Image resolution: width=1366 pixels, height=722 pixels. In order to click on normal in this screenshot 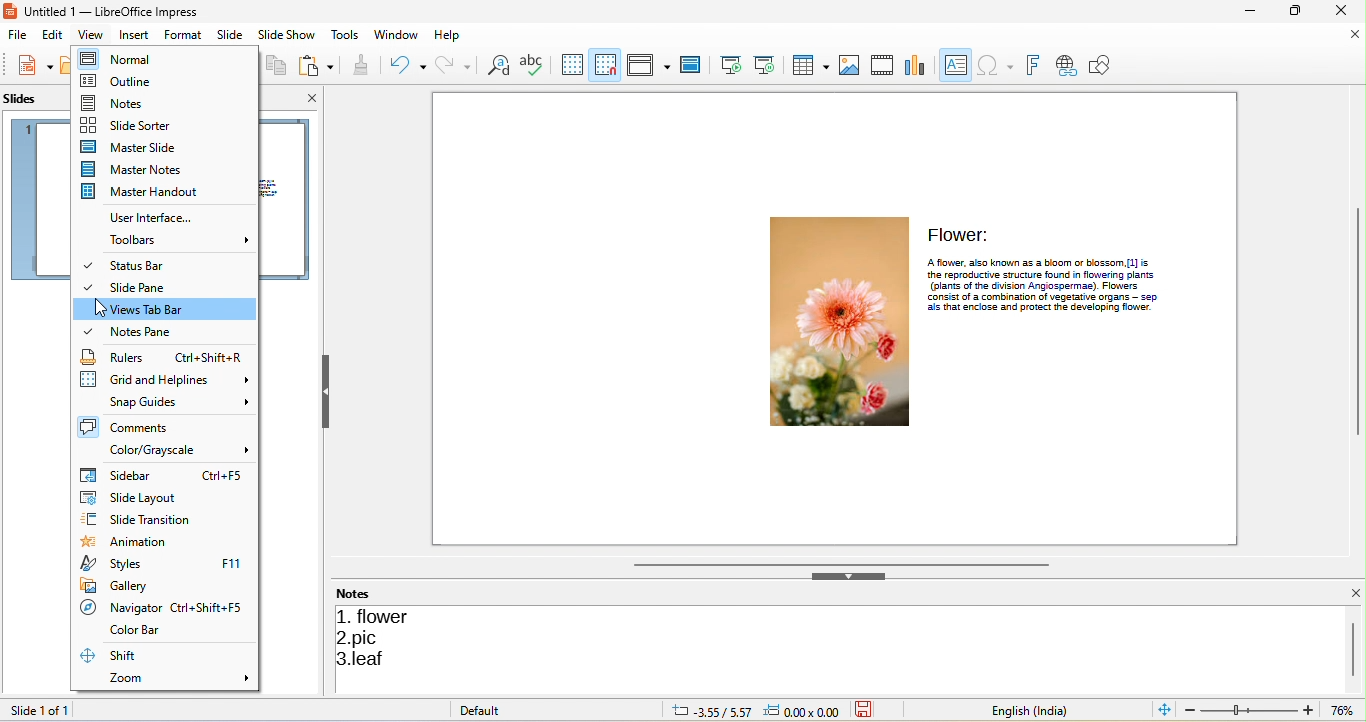, I will do `click(128, 59)`.